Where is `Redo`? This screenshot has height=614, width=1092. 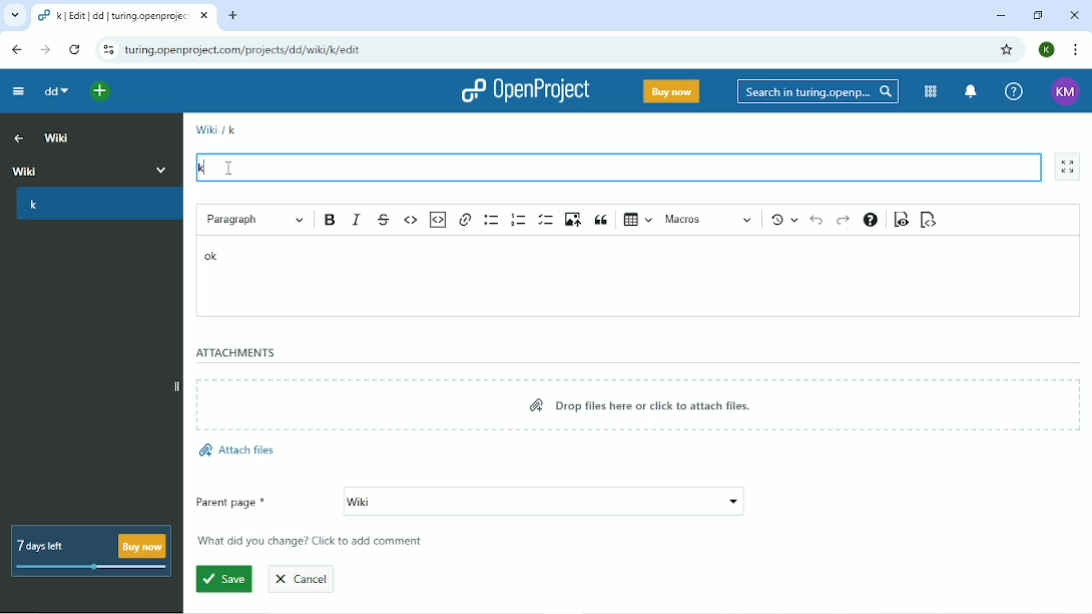 Redo is located at coordinates (842, 221).